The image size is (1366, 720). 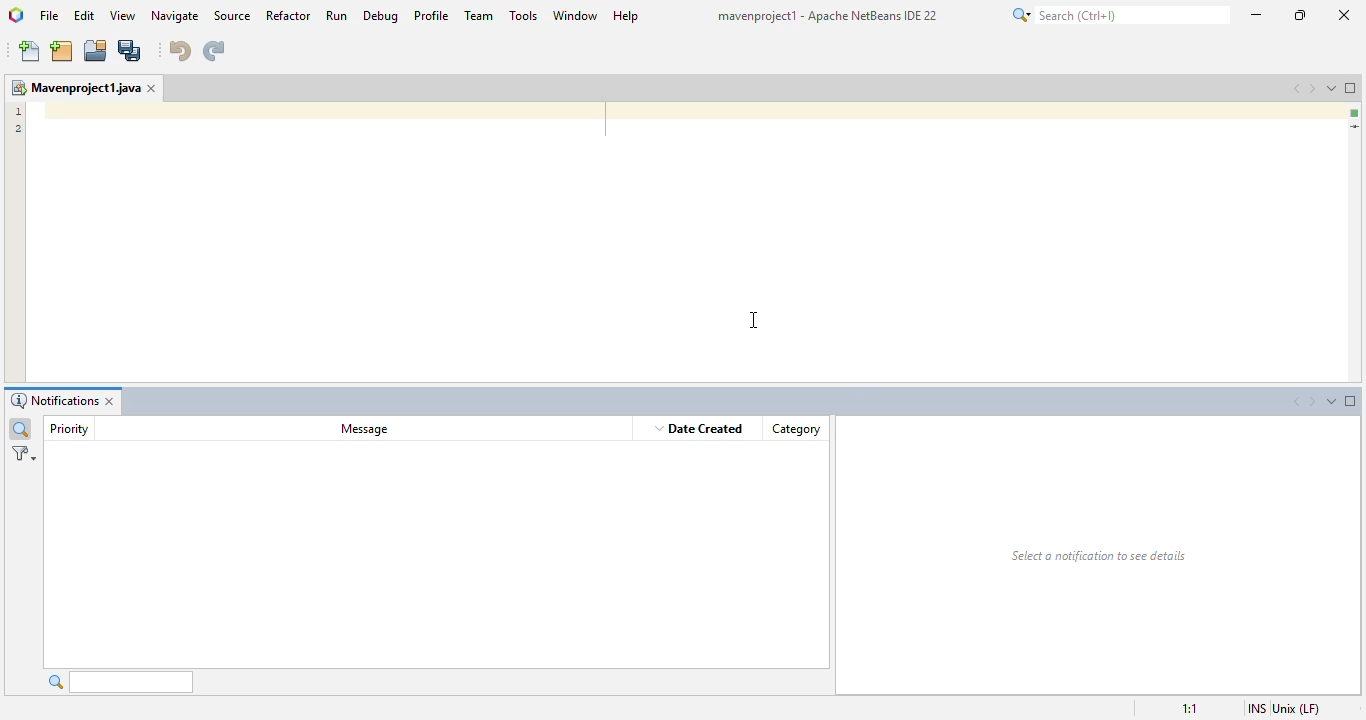 What do you see at coordinates (1334, 87) in the screenshot?
I see `show opened documents list` at bounding box center [1334, 87].